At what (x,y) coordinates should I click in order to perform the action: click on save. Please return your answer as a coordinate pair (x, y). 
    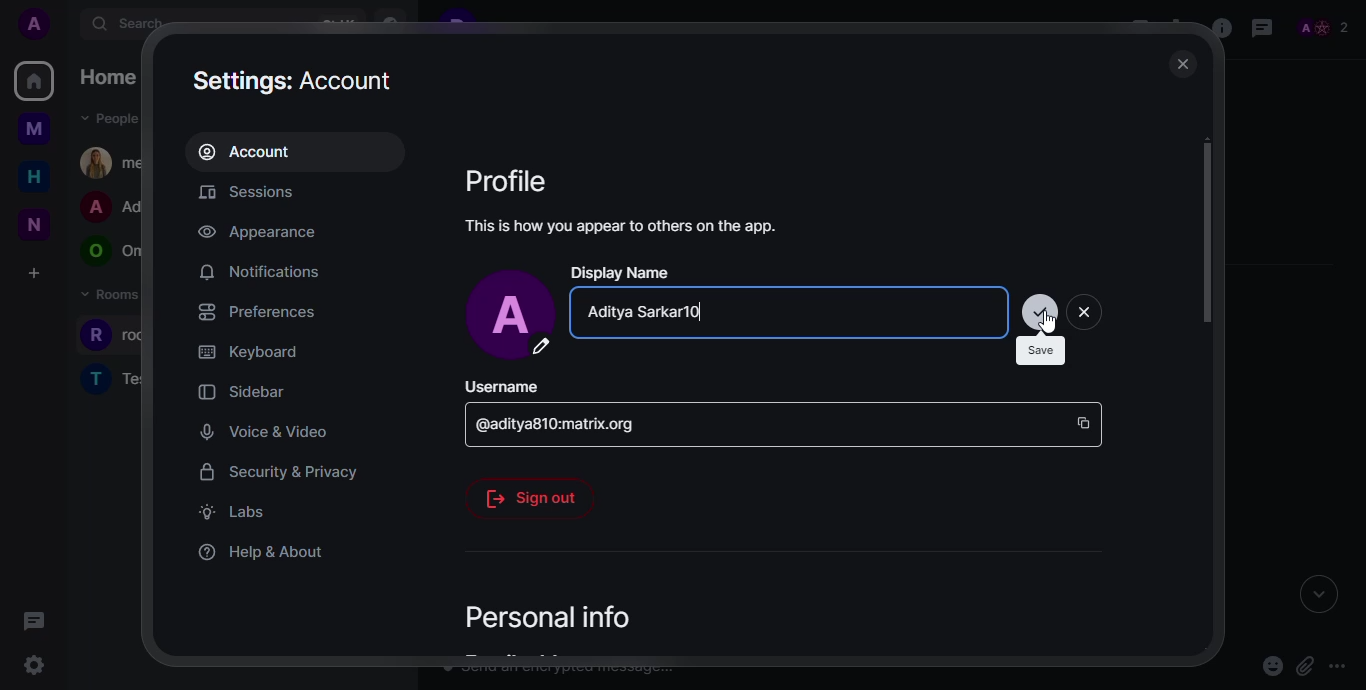
    Looking at the image, I should click on (1038, 311).